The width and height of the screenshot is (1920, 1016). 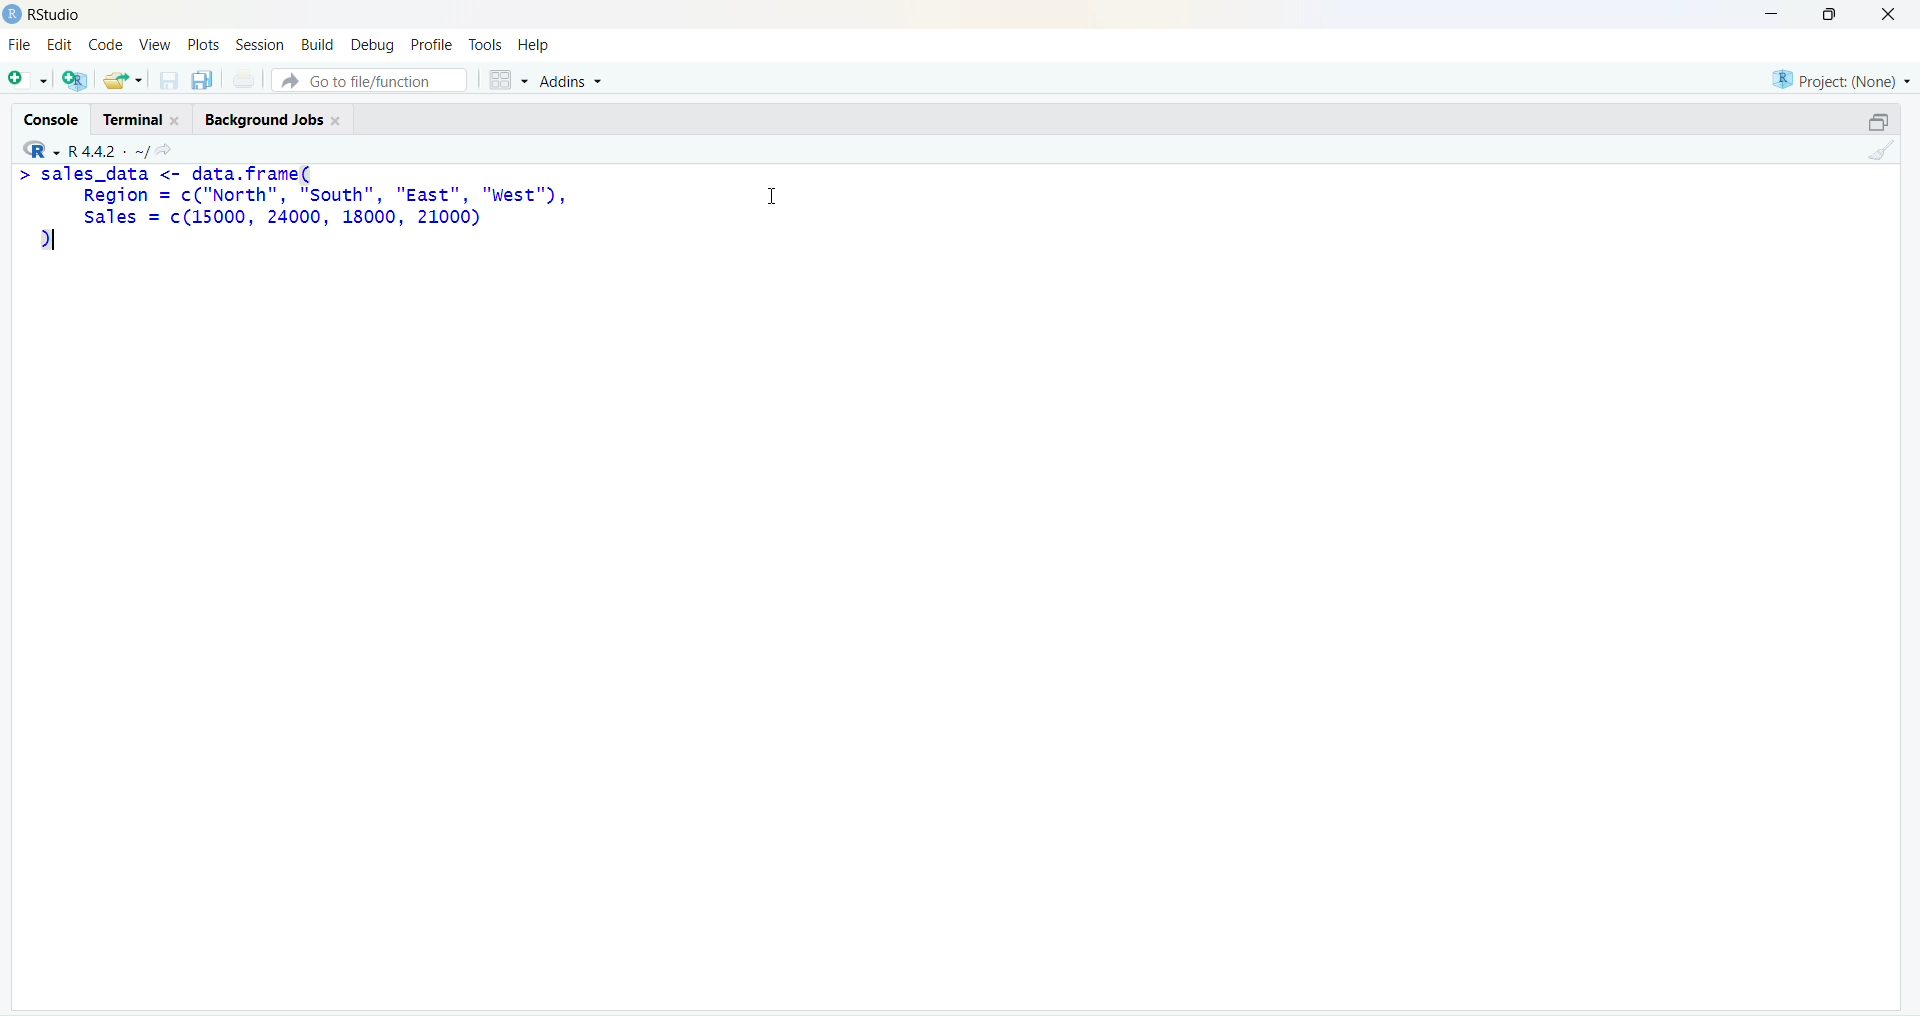 What do you see at coordinates (485, 44) in the screenshot?
I see `tools` at bounding box center [485, 44].